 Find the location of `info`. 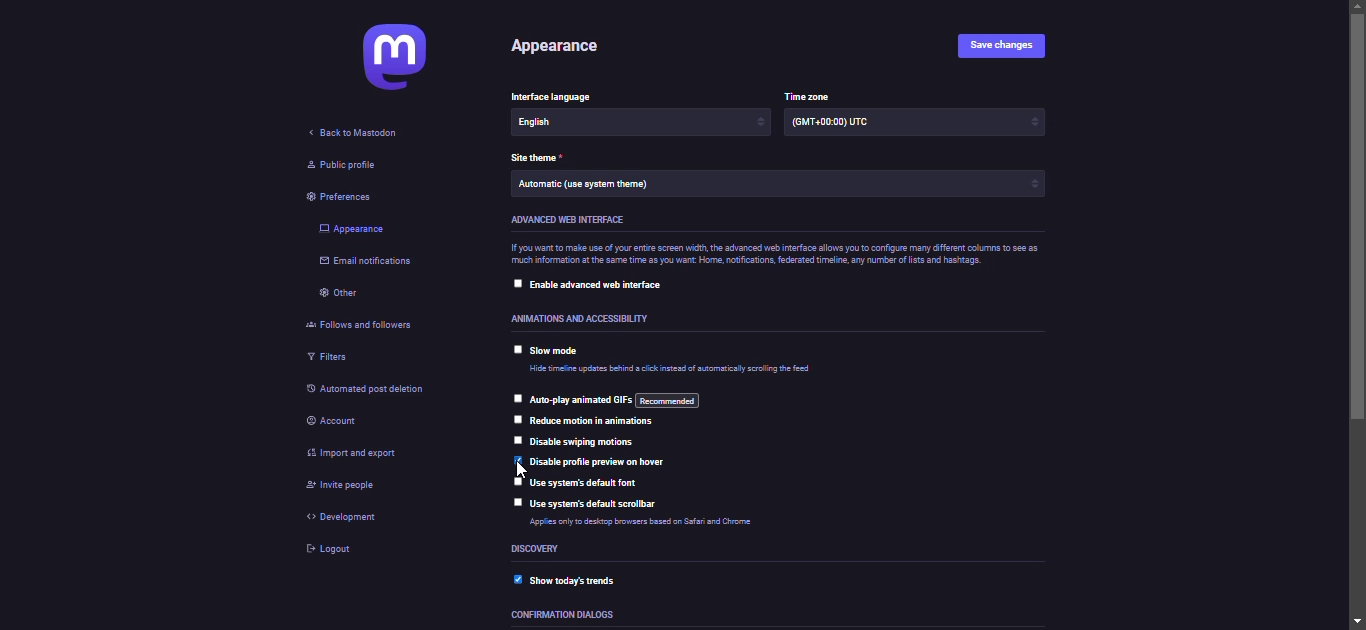

info is located at coordinates (771, 256).